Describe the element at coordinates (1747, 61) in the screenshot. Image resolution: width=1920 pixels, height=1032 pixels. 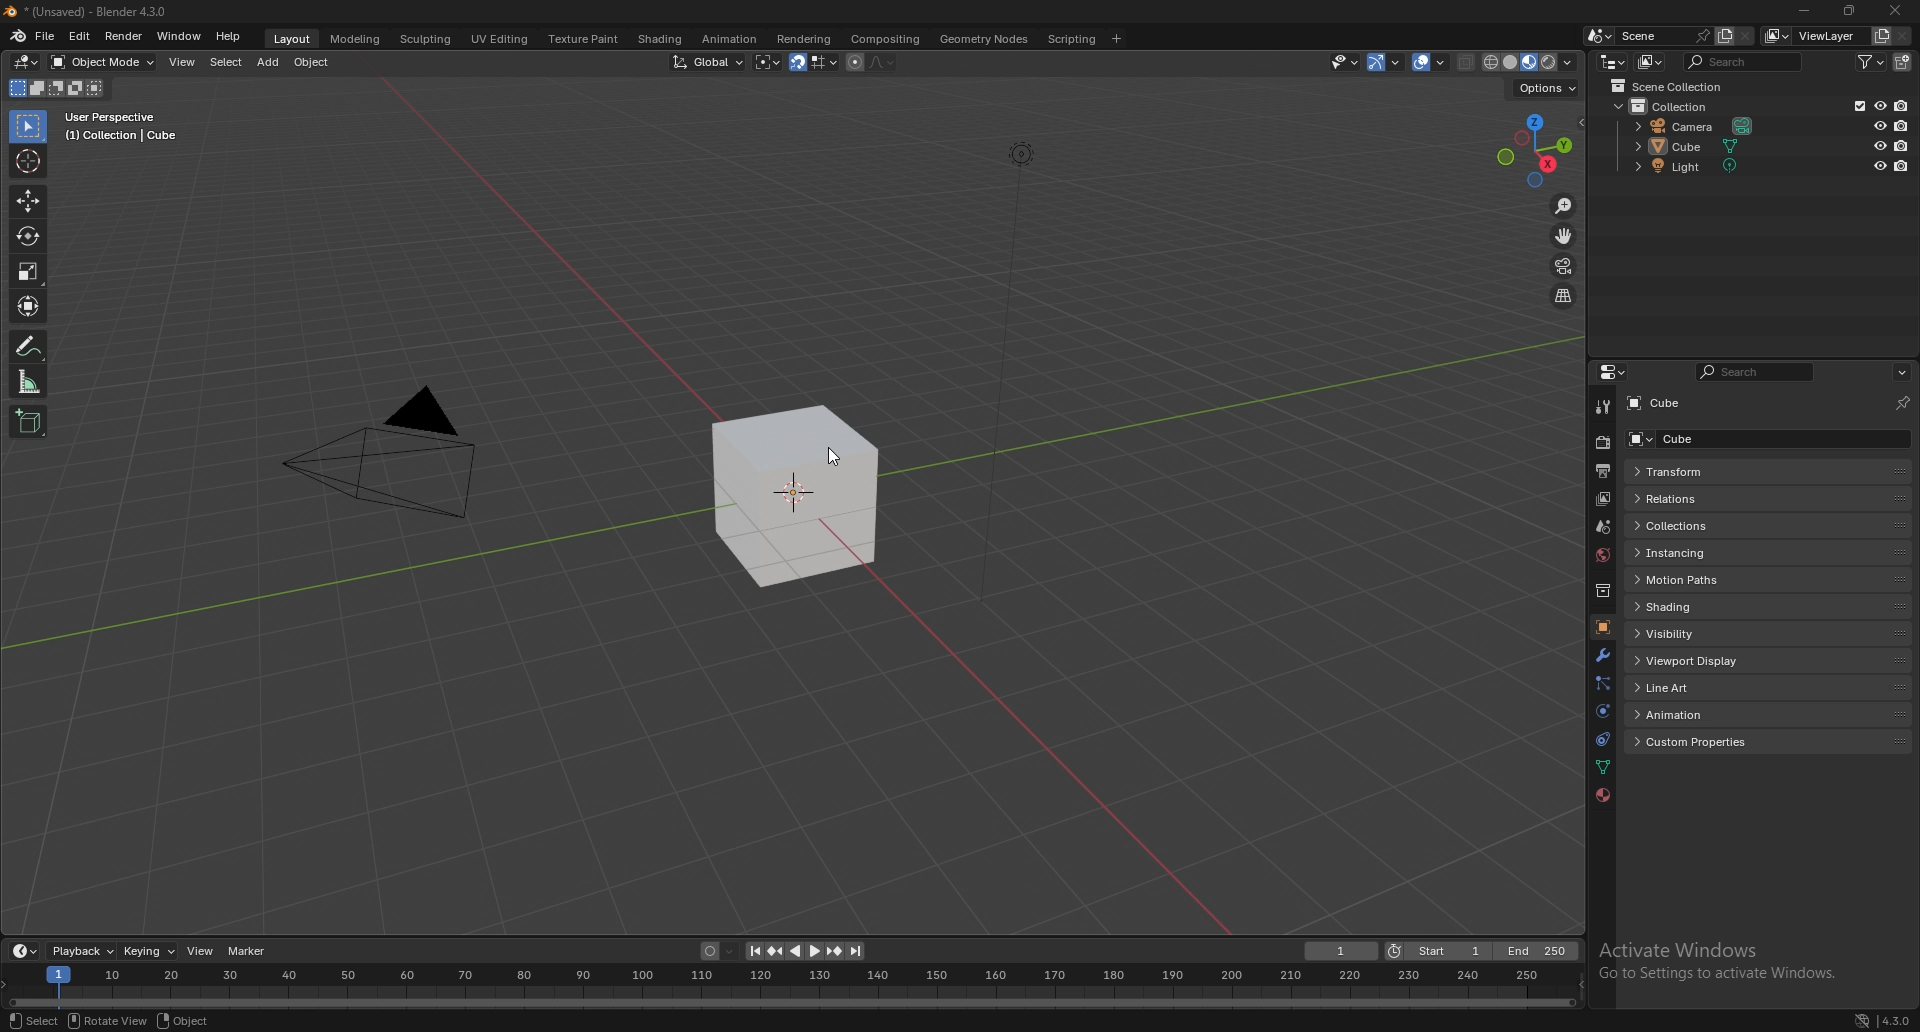
I see `search` at that location.